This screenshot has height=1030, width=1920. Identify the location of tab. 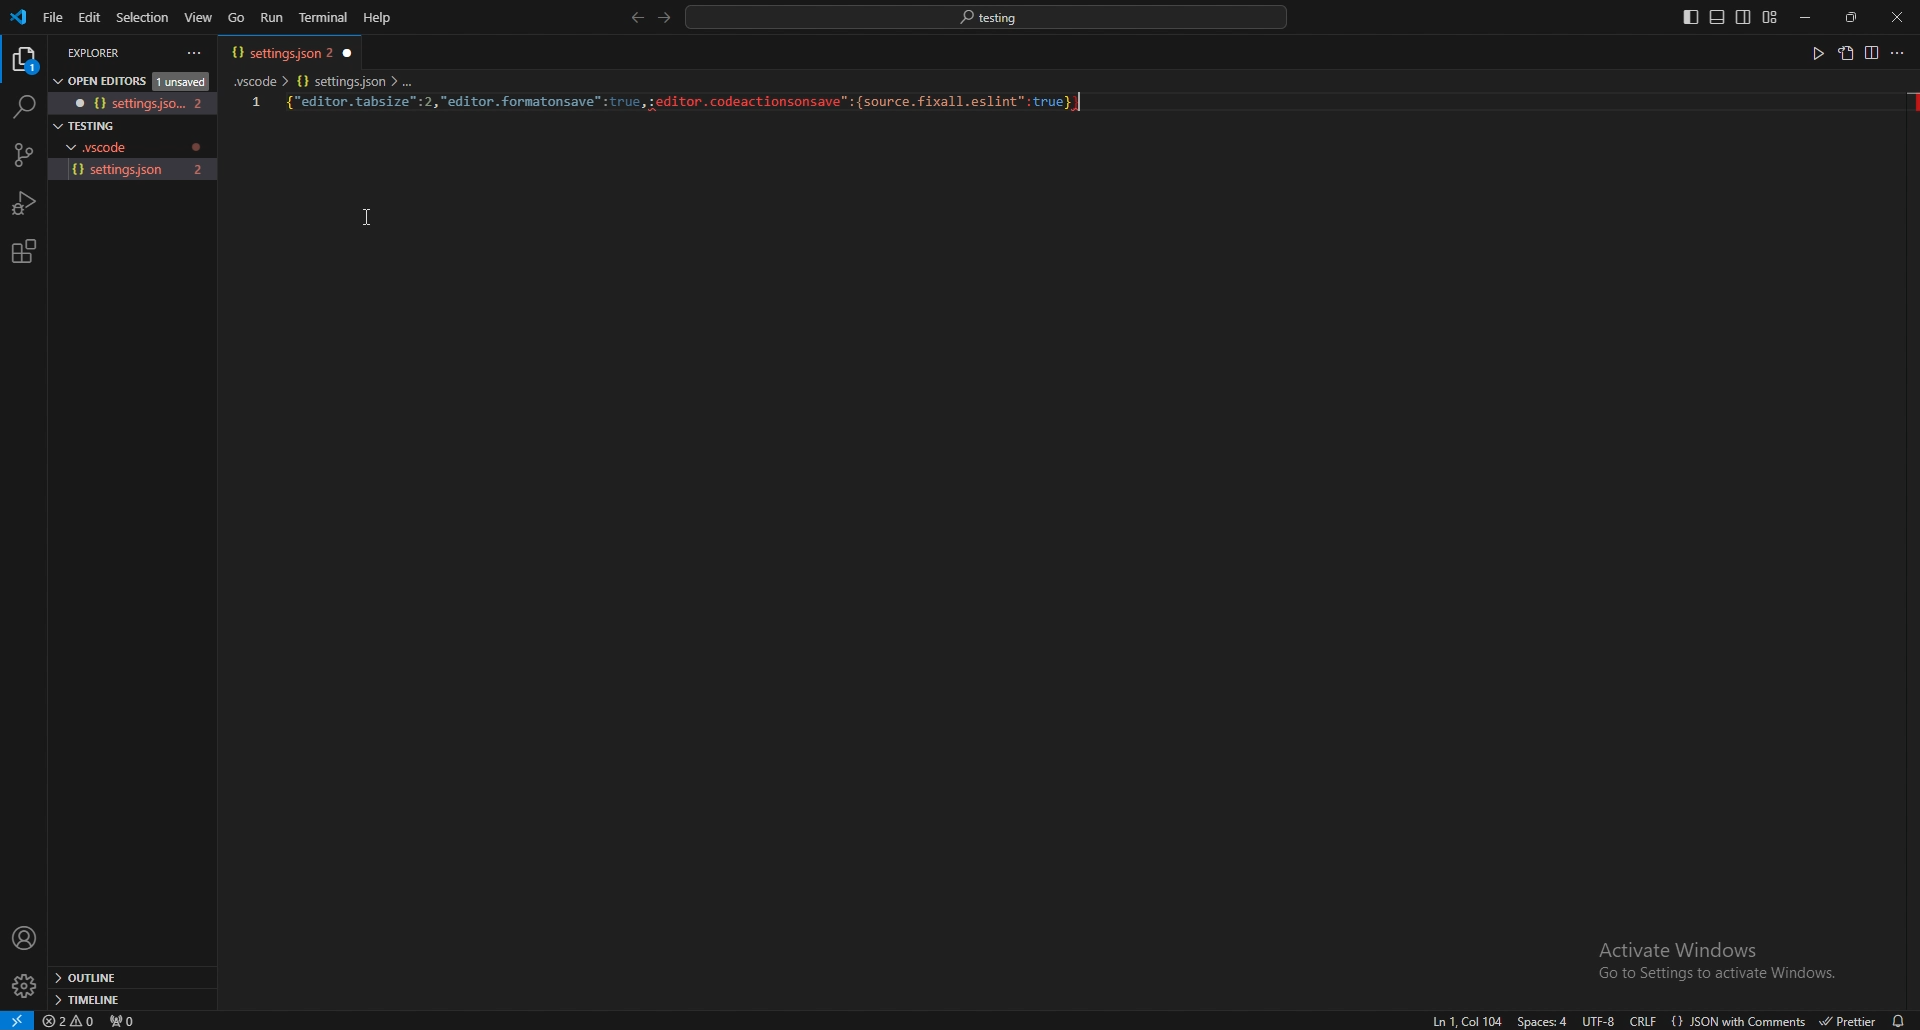
(281, 52).